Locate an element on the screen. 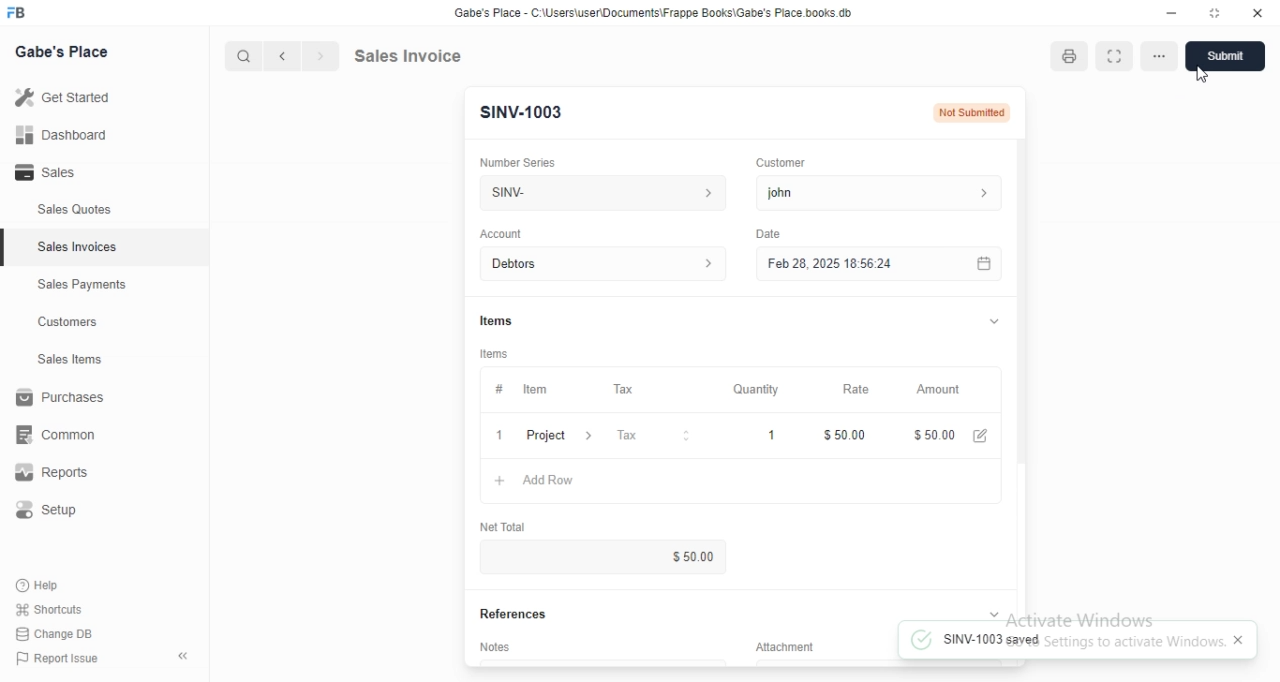 This screenshot has width=1280, height=682. collapse is located at coordinates (991, 321).